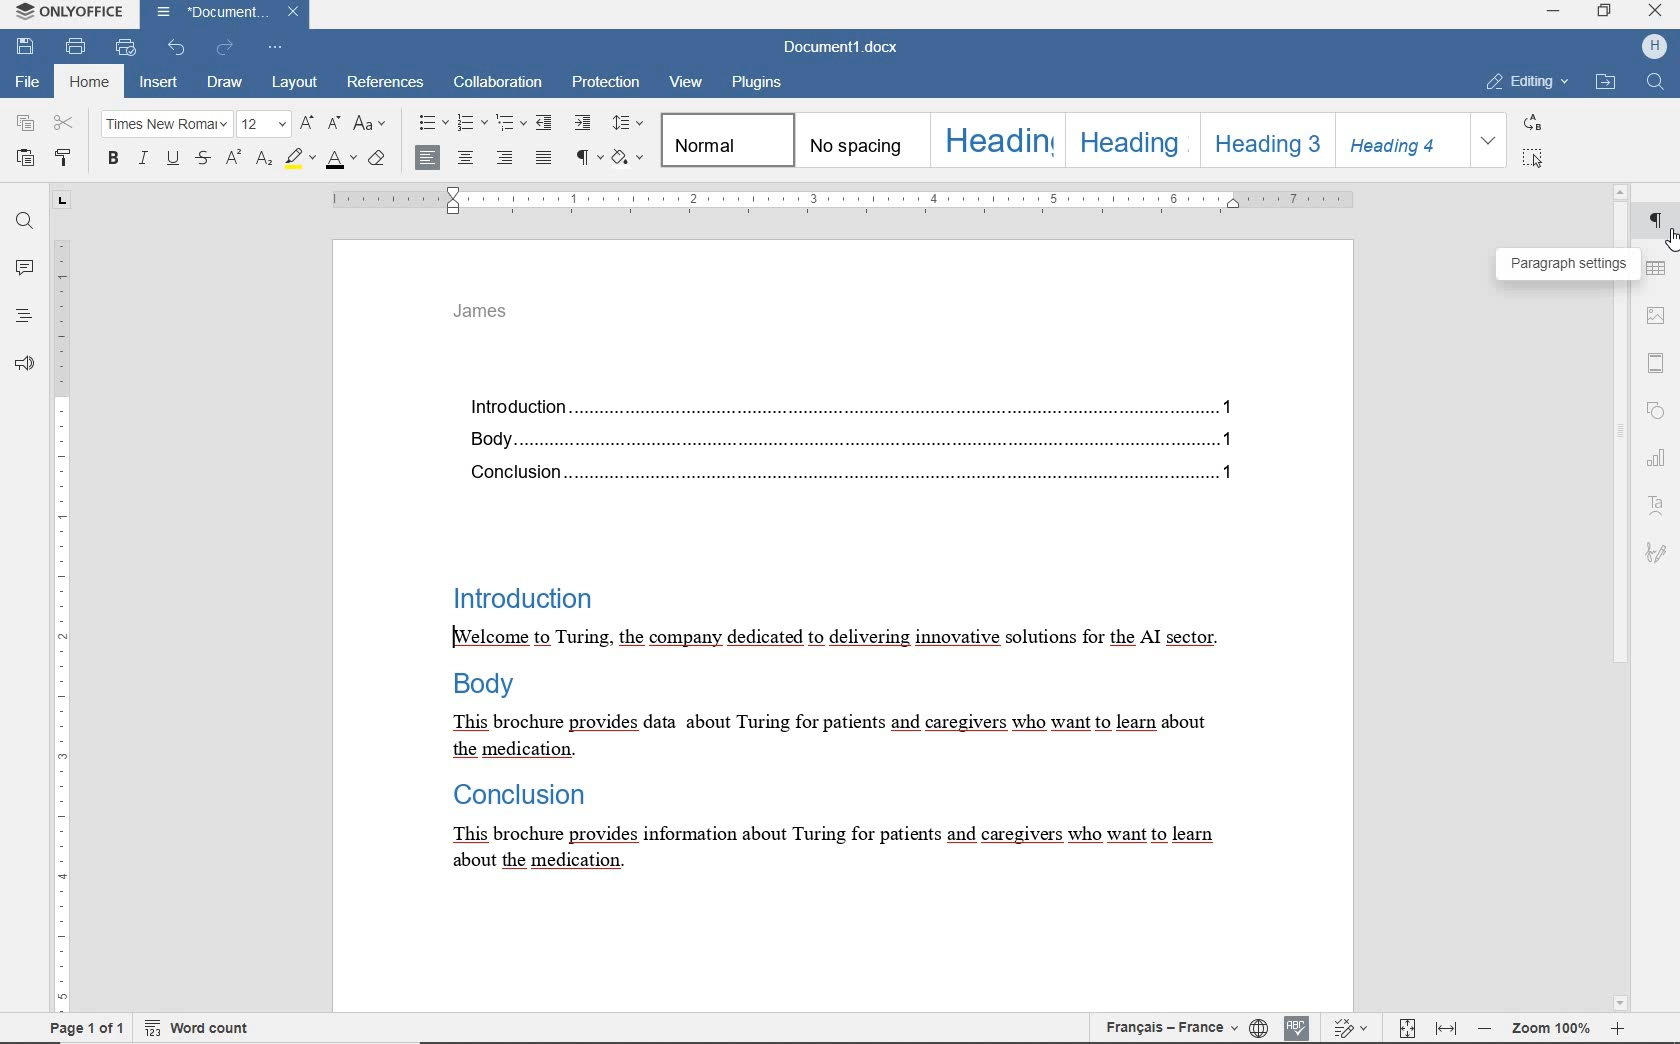 Image resolution: width=1680 pixels, height=1044 pixels. I want to click on document name, so click(225, 15).